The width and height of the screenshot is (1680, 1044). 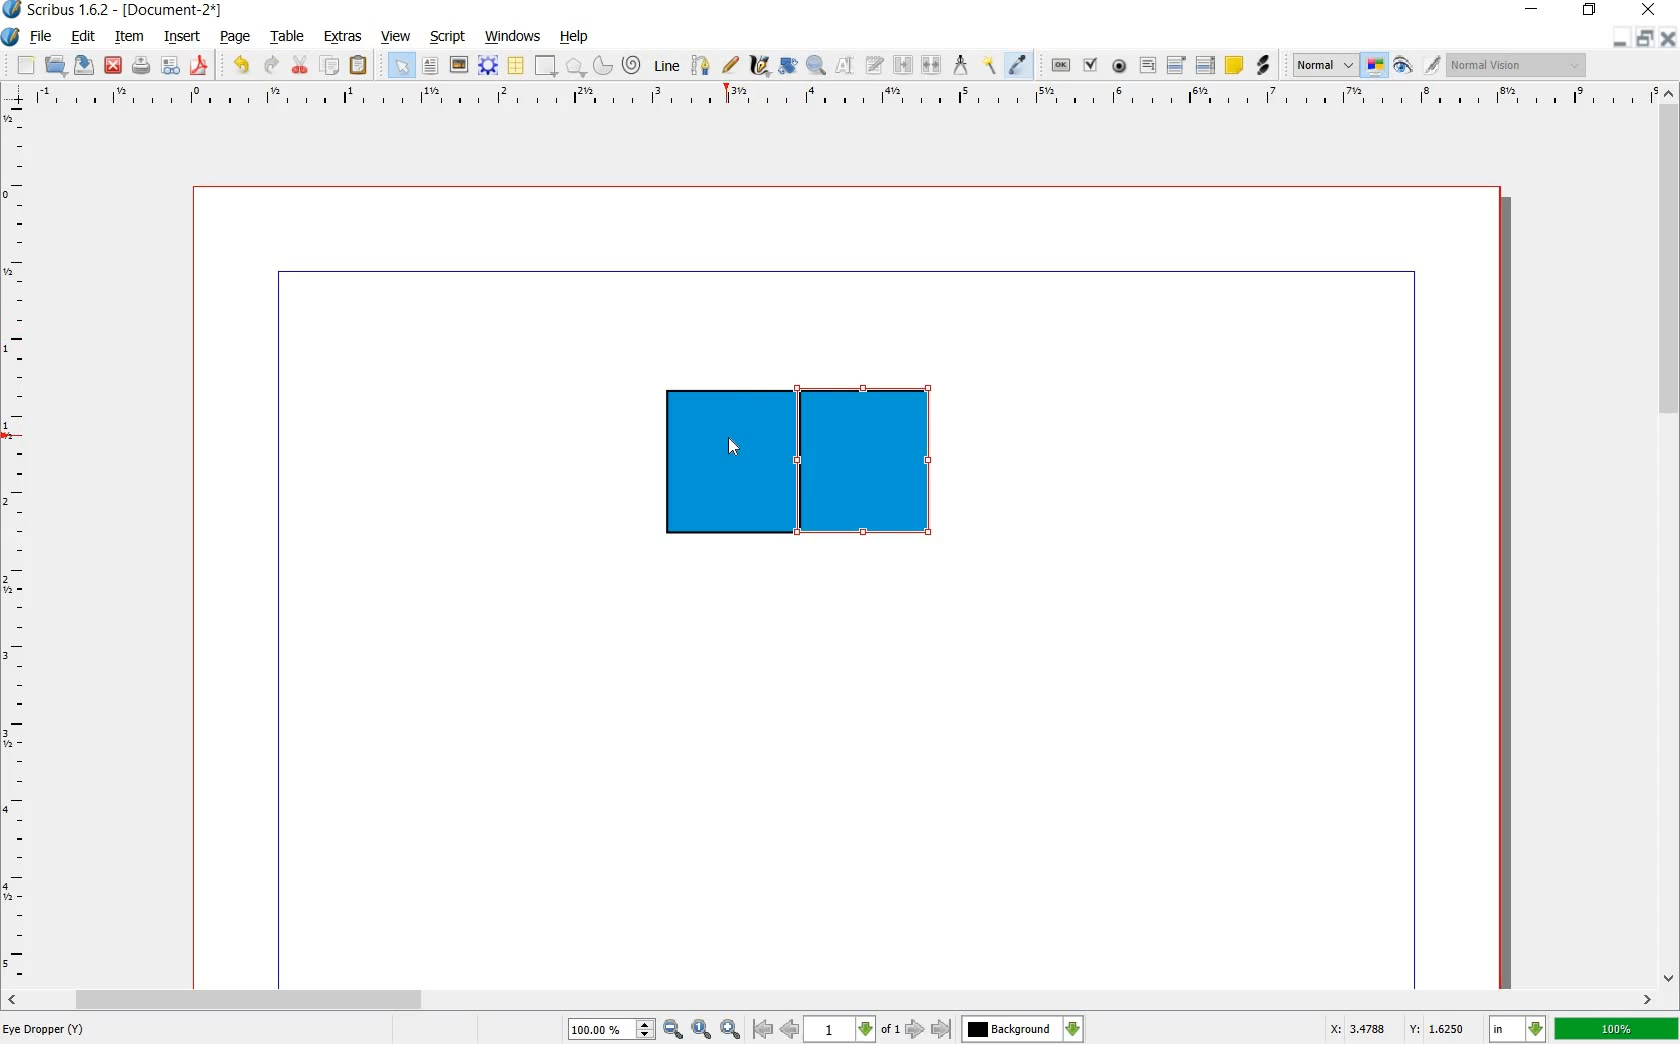 What do you see at coordinates (458, 66) in the screenshot?
I see `image frame` at bounding box center [458, 66].